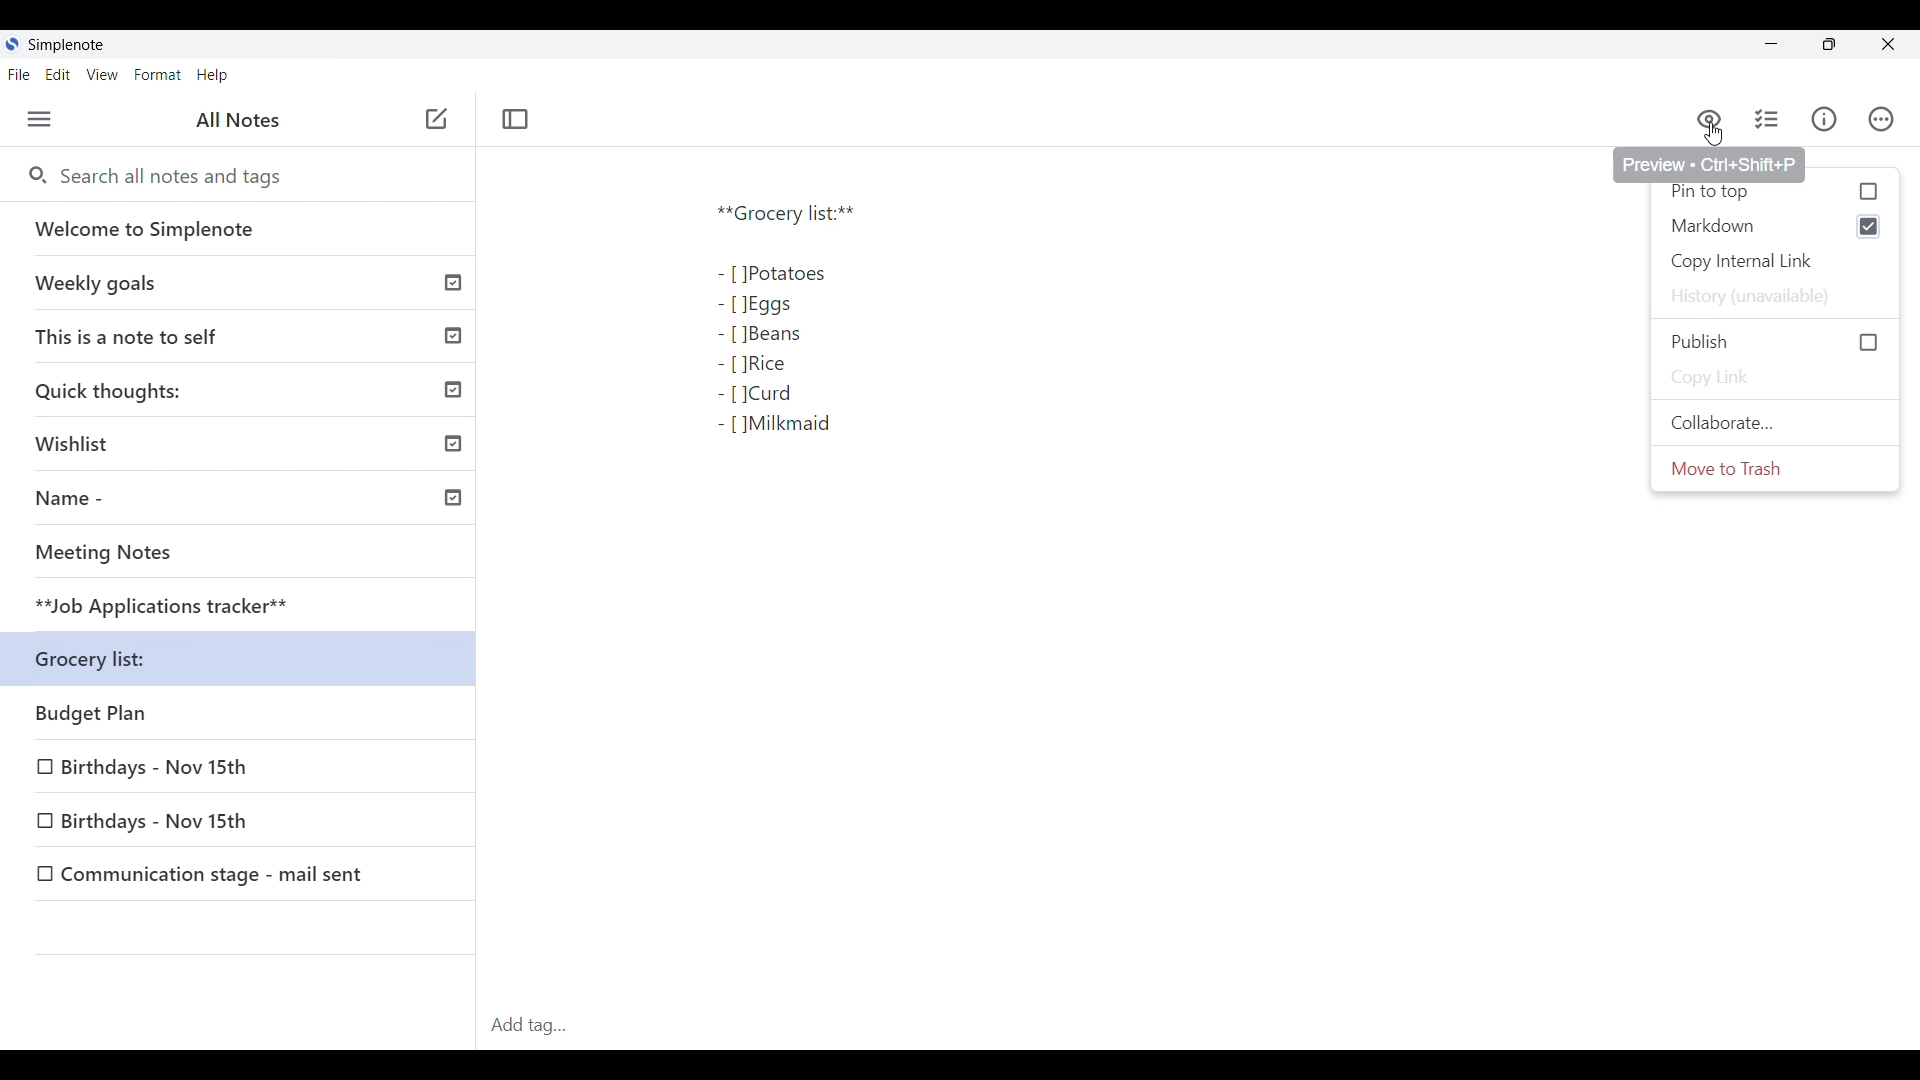 The image size is (1920, 1080). What do you see at coordinates (436, 118) in the screenshot?
I see `Click to add note` at bounding box center [436, 118].